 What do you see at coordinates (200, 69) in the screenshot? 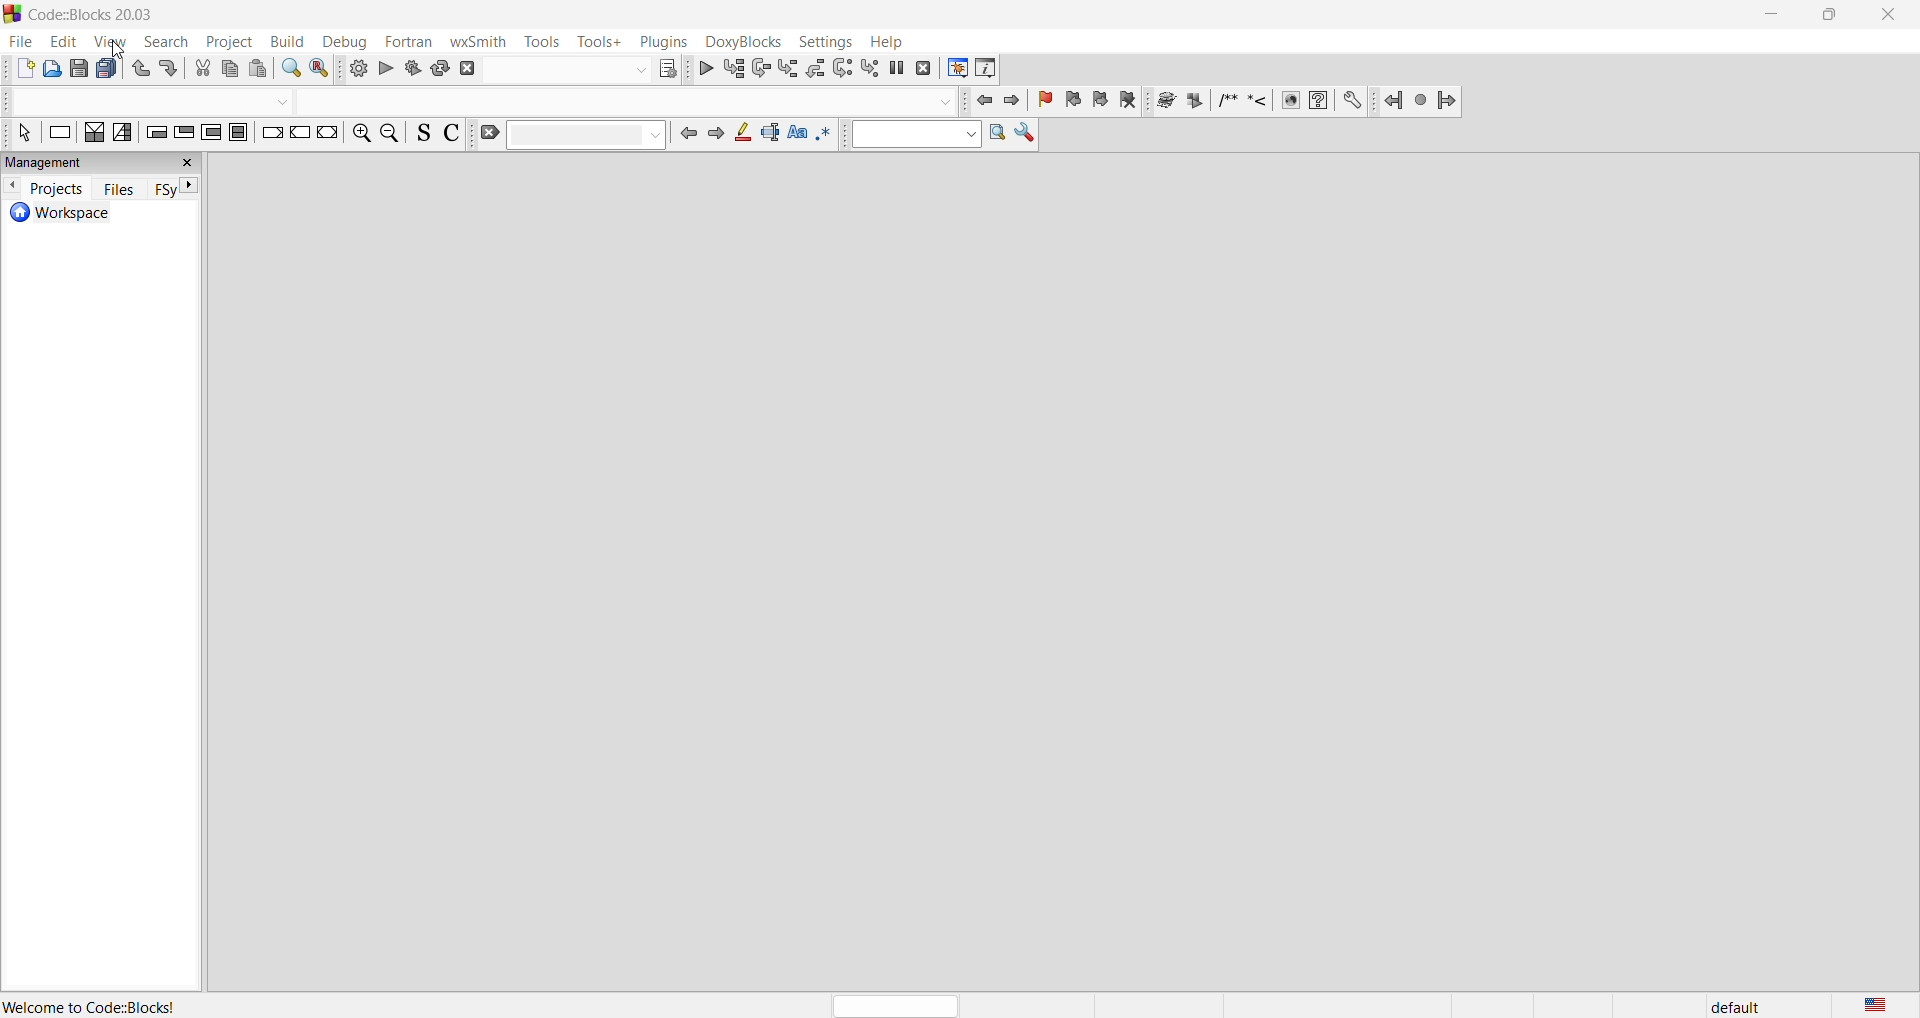
I see `cut` at bounding box center [200, 69].